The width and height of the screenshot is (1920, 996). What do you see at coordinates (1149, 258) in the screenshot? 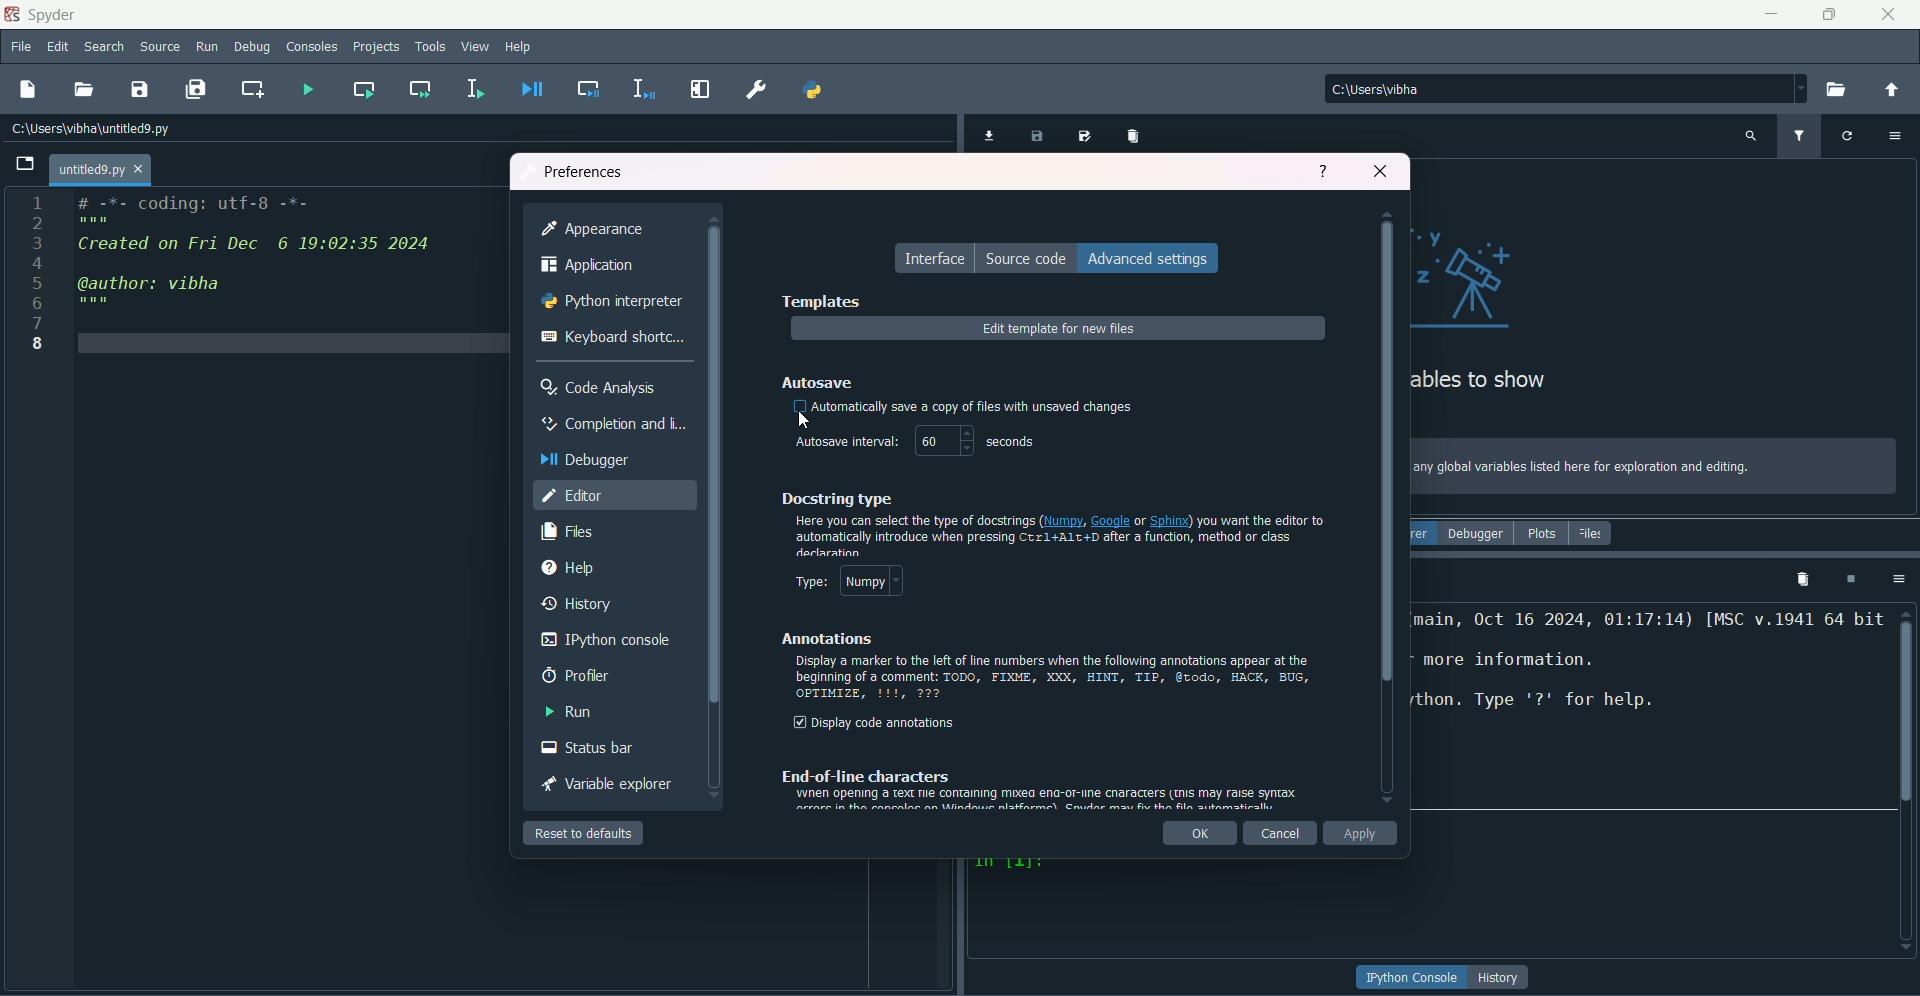
I see `advanced settings` at bounding box center [1149, 258].